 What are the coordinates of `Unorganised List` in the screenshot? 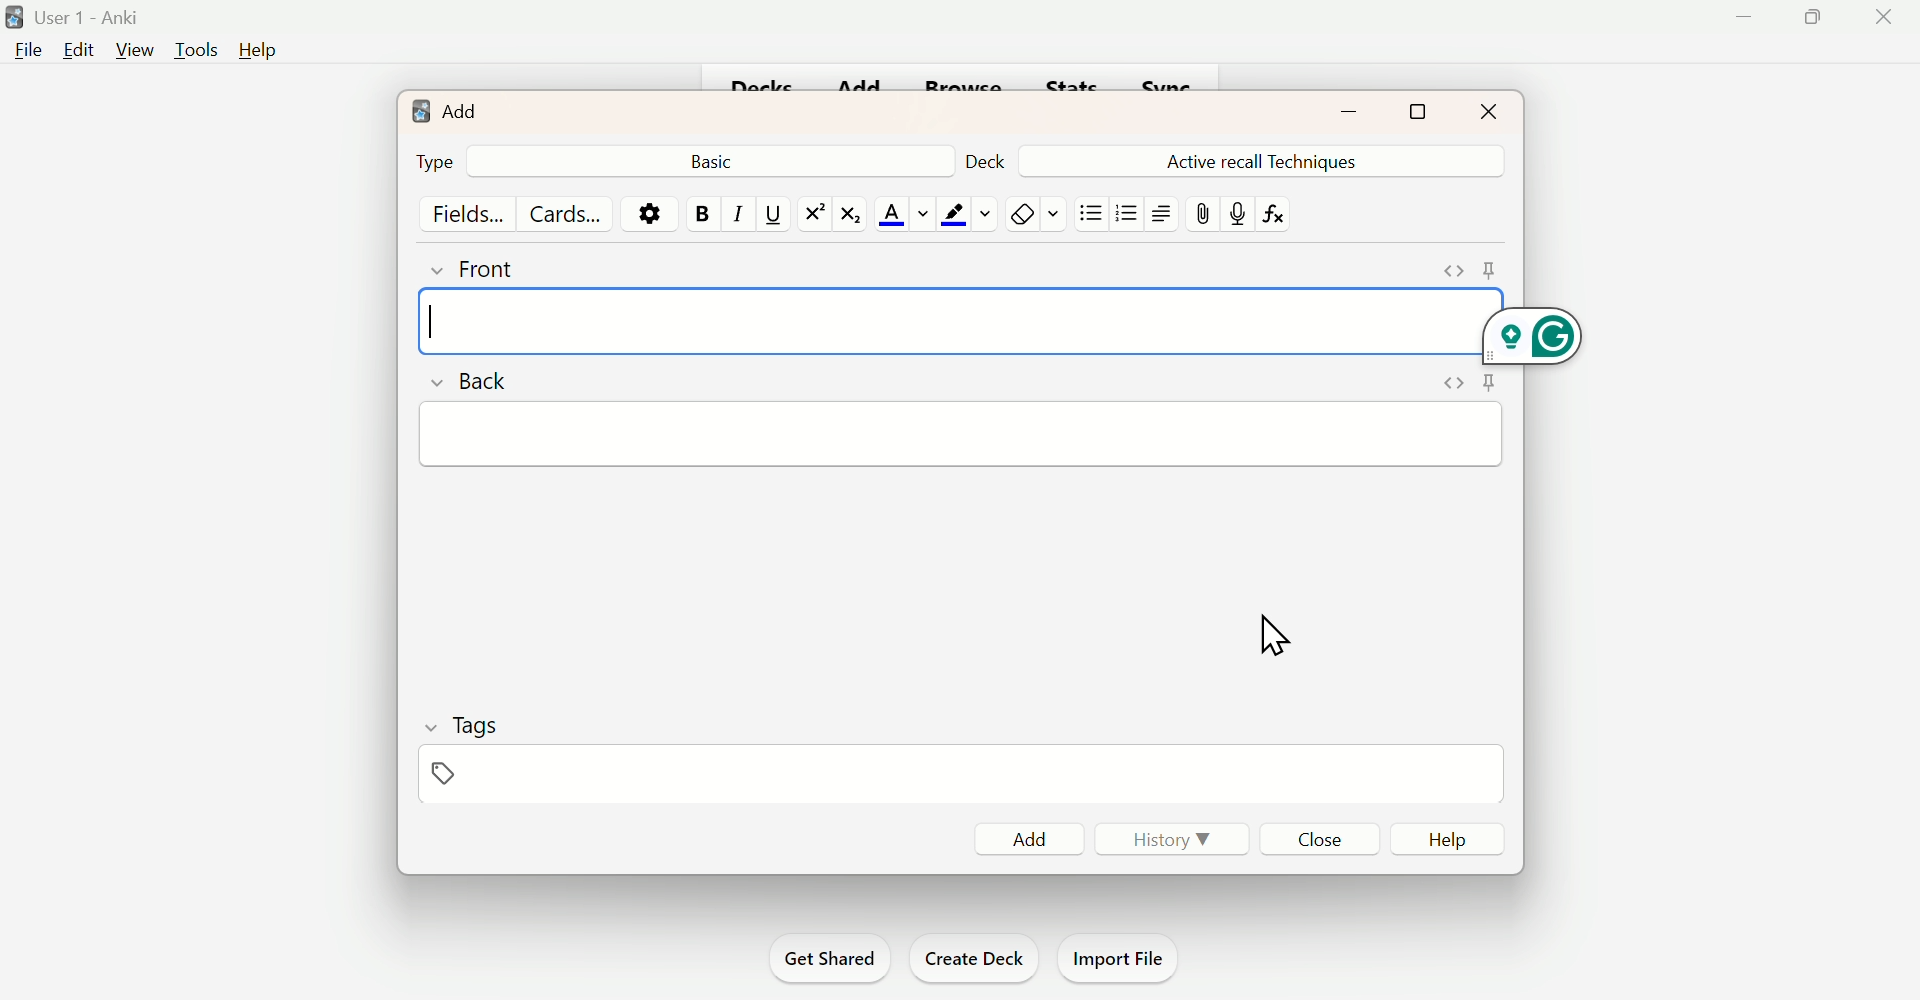 It's located at (1092, 212).